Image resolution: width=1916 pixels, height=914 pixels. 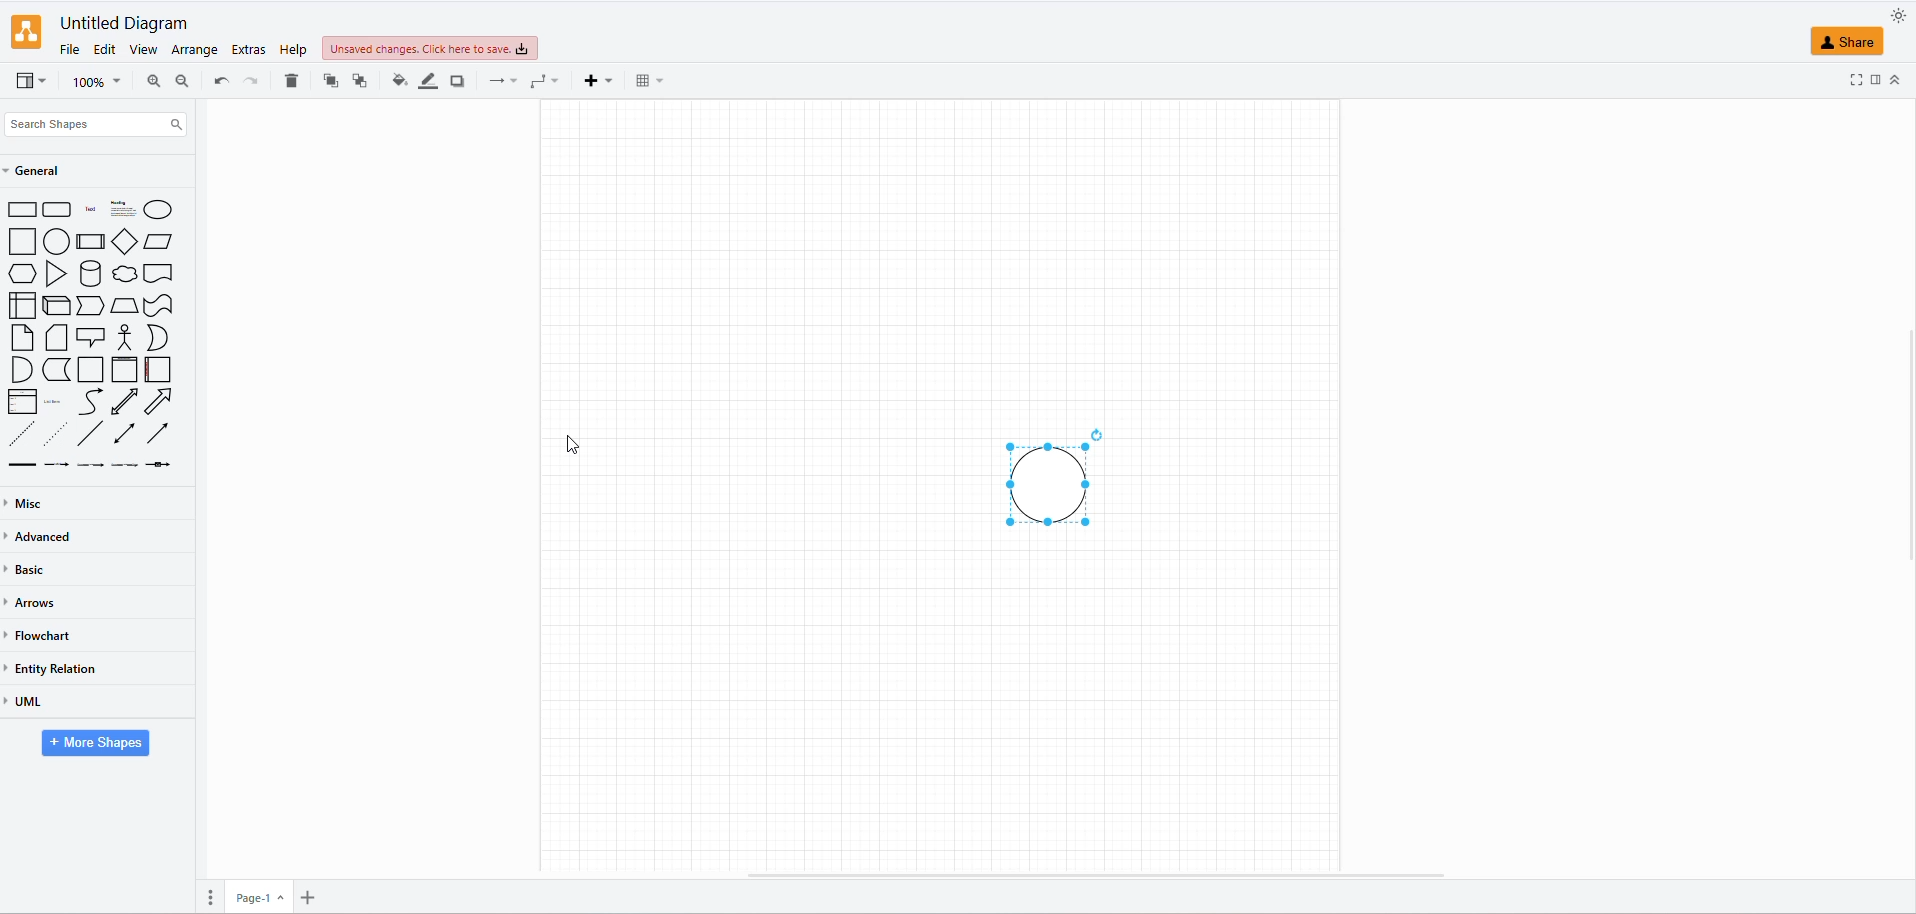 What do you see at coordinates (314, 894) in the screenshot?
I see `INSERT PAGE` at bounding box center [314, 894].